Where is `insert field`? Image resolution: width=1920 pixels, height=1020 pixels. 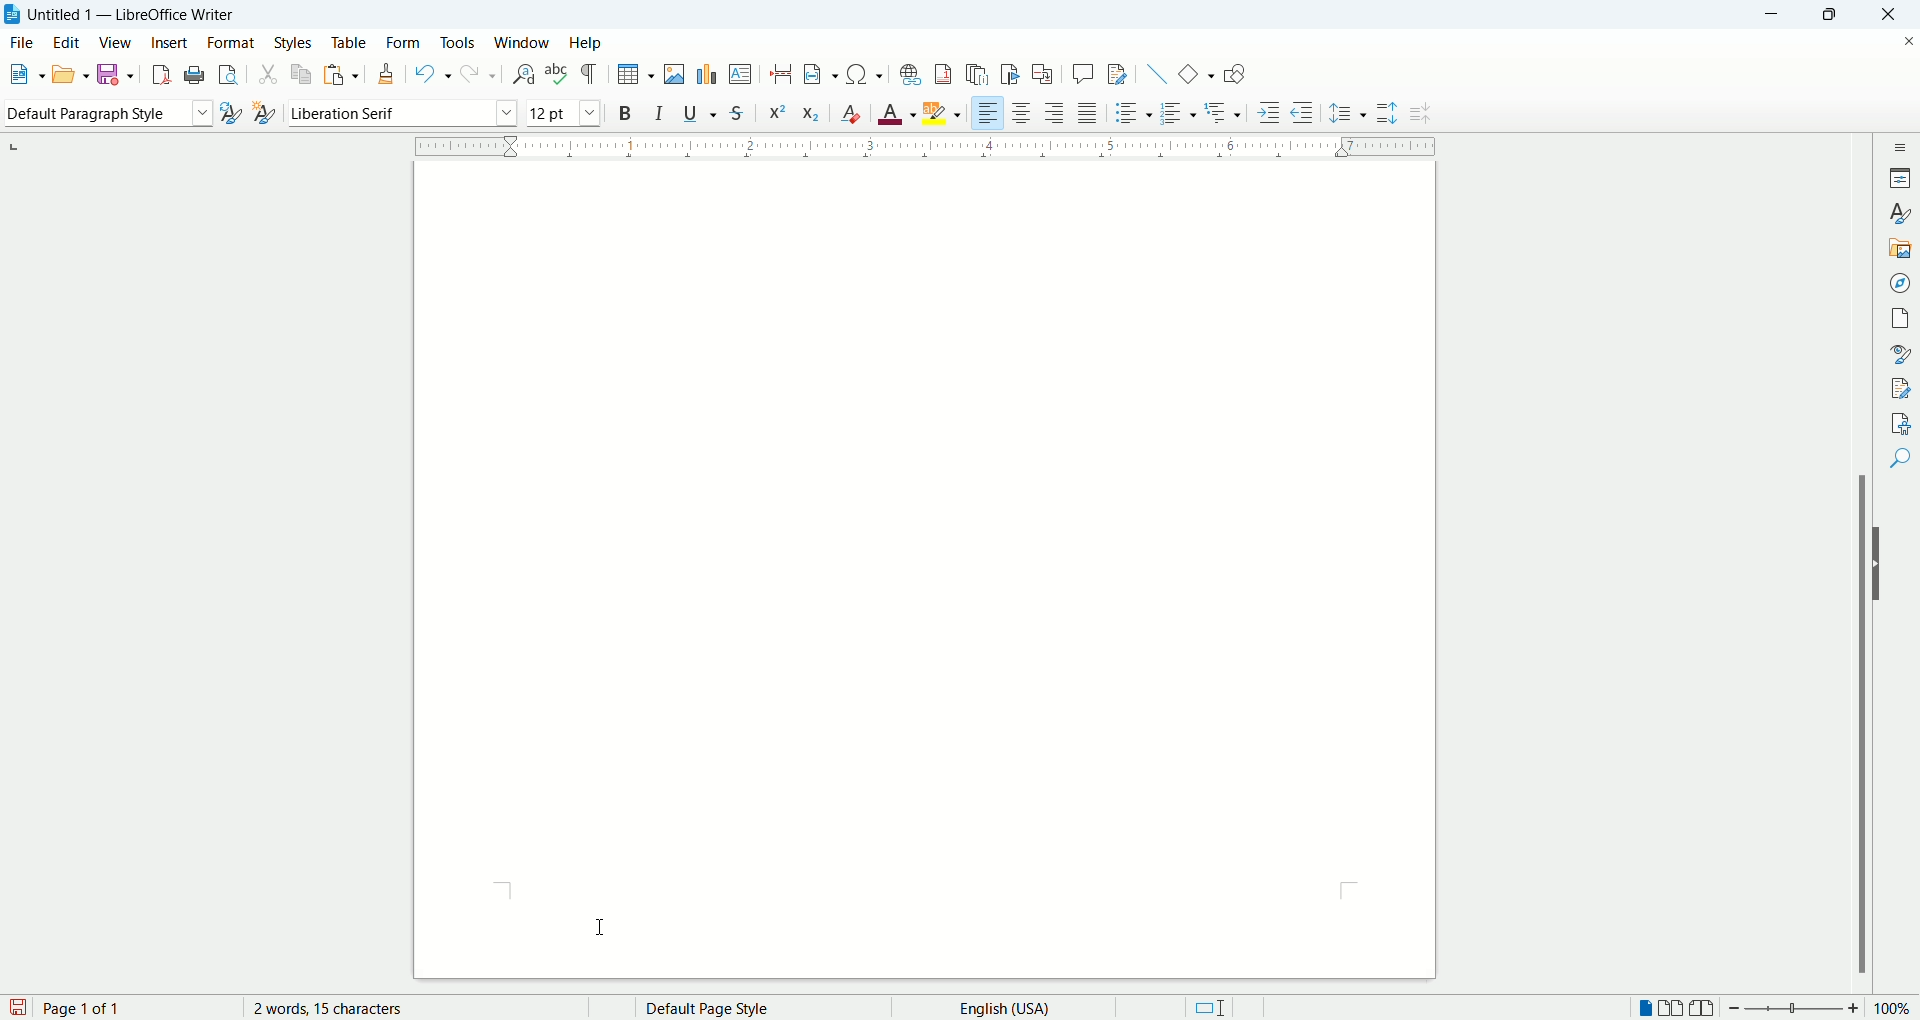
insert field is located at coordinates (820, 75).